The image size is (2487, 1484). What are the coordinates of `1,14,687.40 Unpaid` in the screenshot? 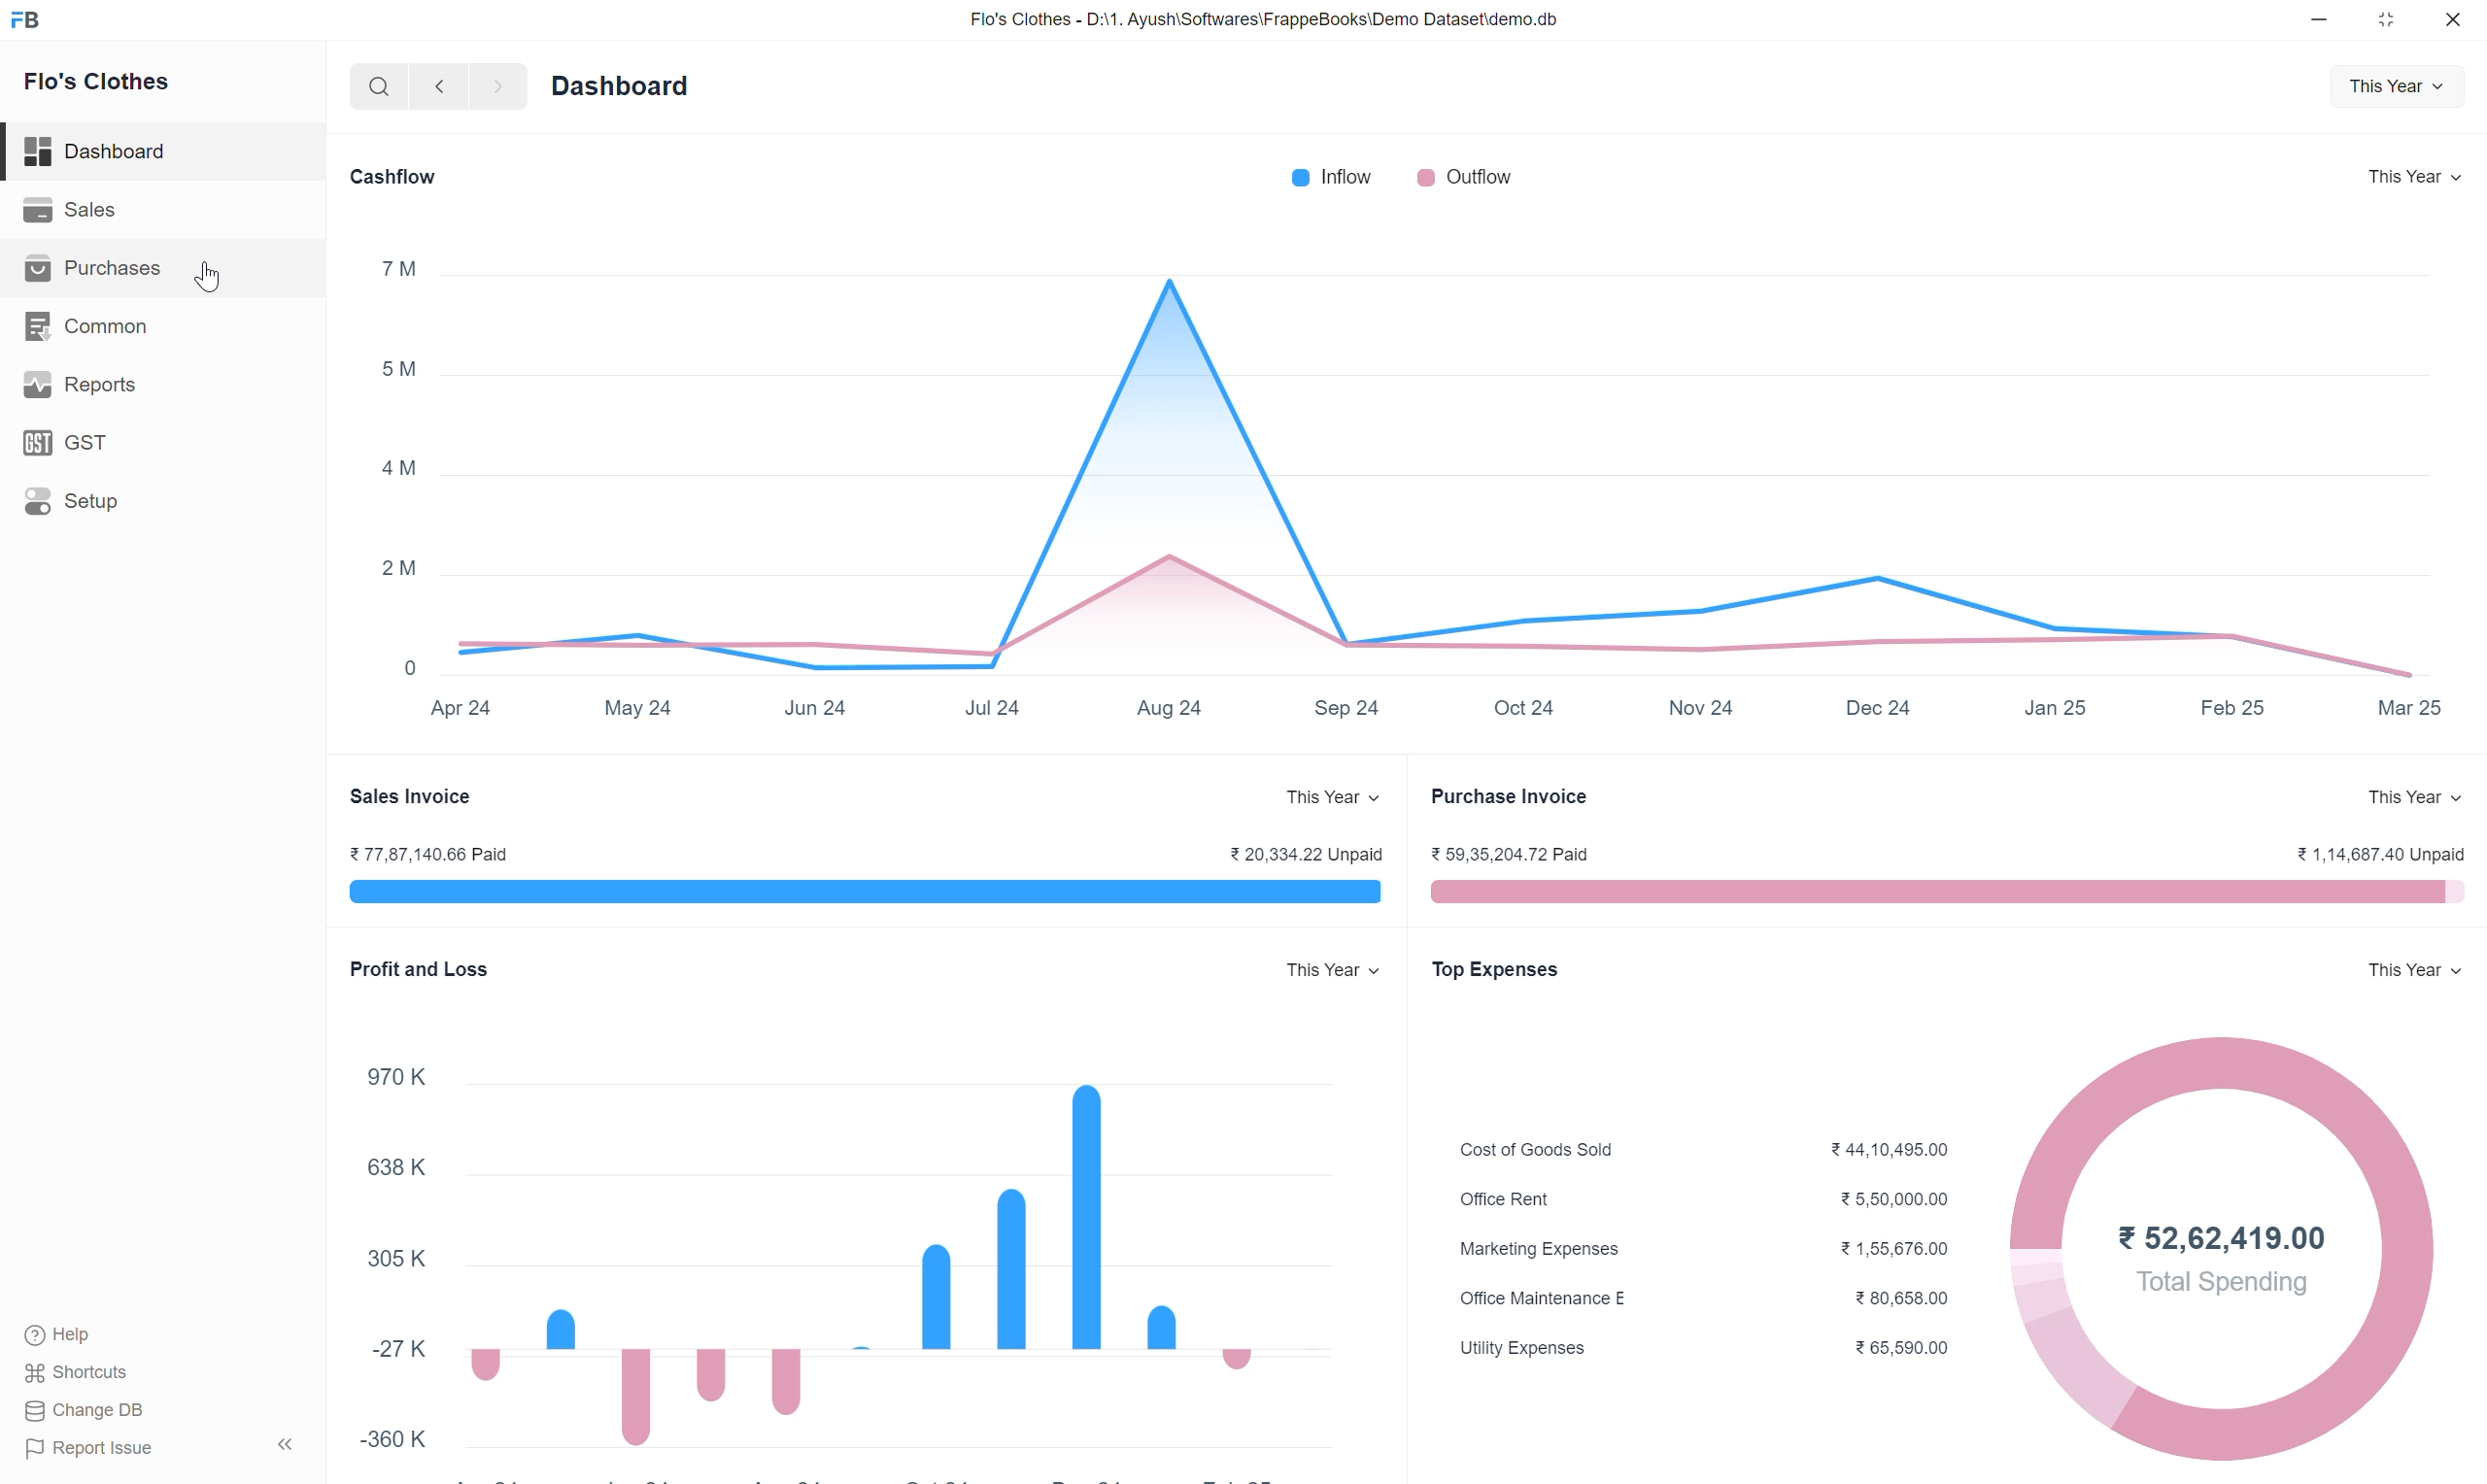 It's located at (2384, 854).